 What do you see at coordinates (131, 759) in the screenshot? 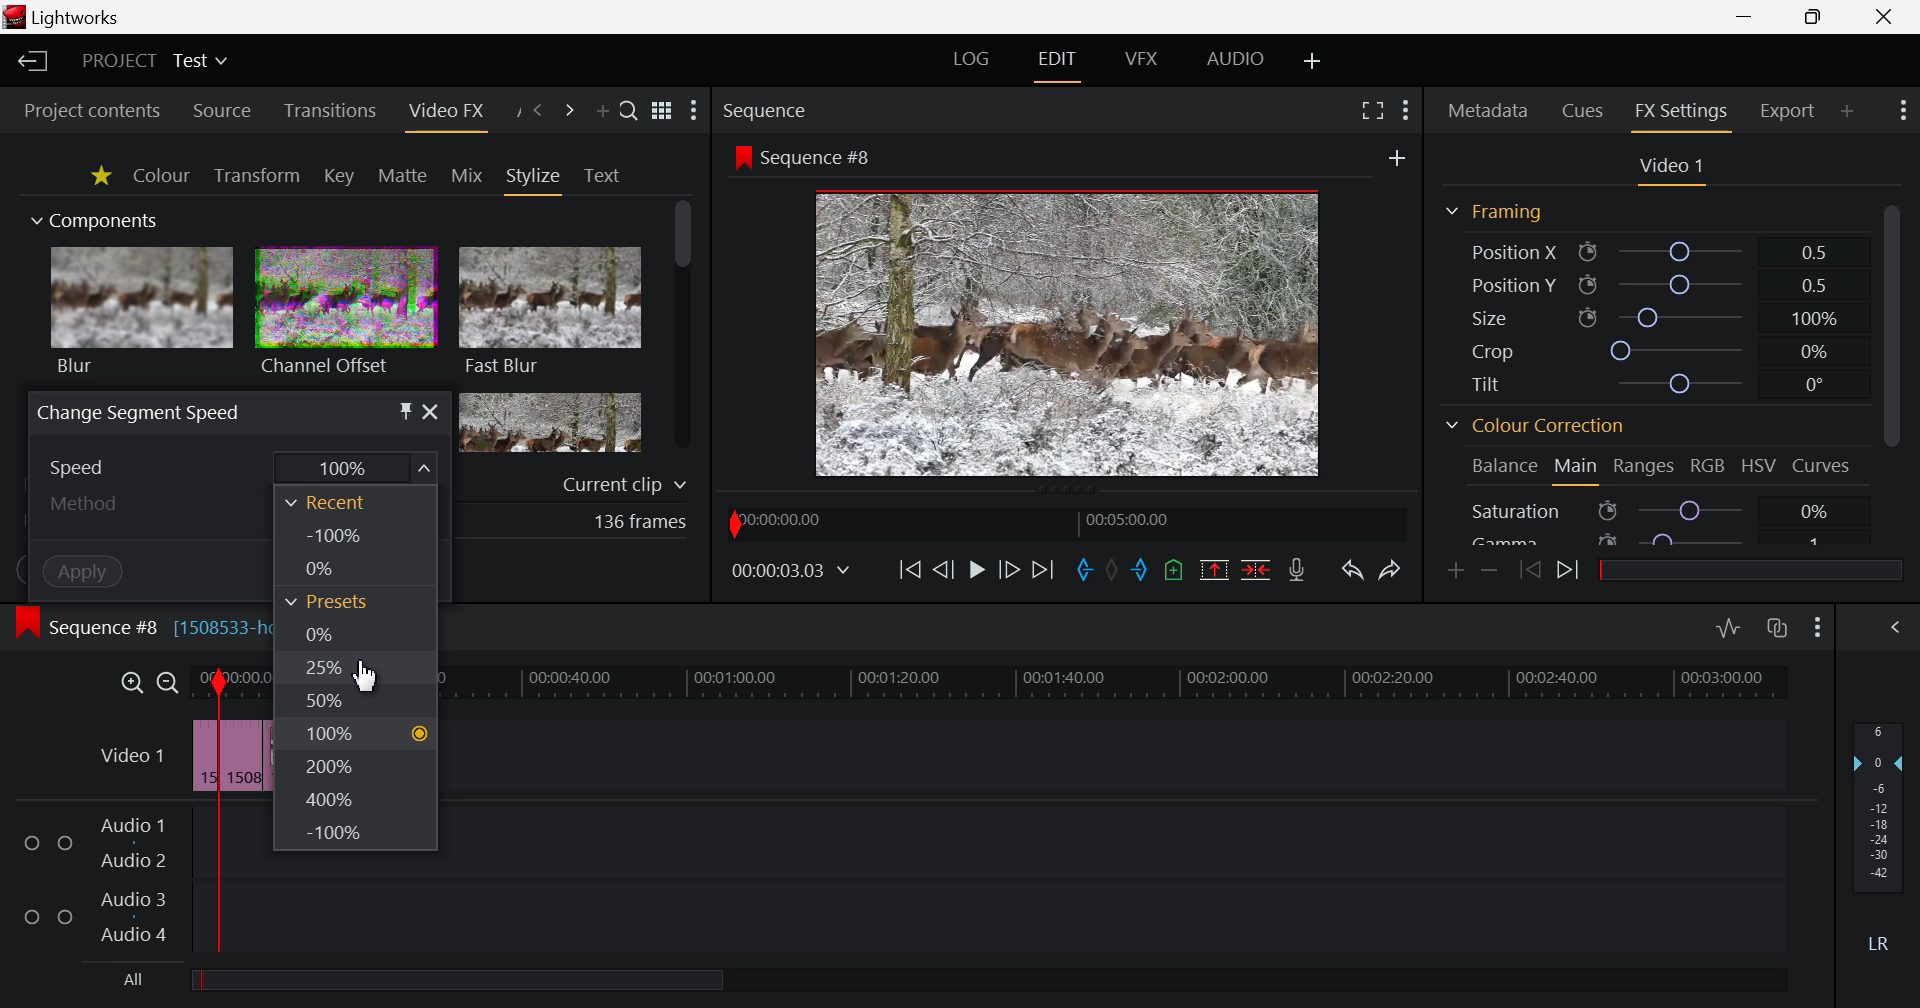
I see `Video Layer` at bounding box center [131, 759].